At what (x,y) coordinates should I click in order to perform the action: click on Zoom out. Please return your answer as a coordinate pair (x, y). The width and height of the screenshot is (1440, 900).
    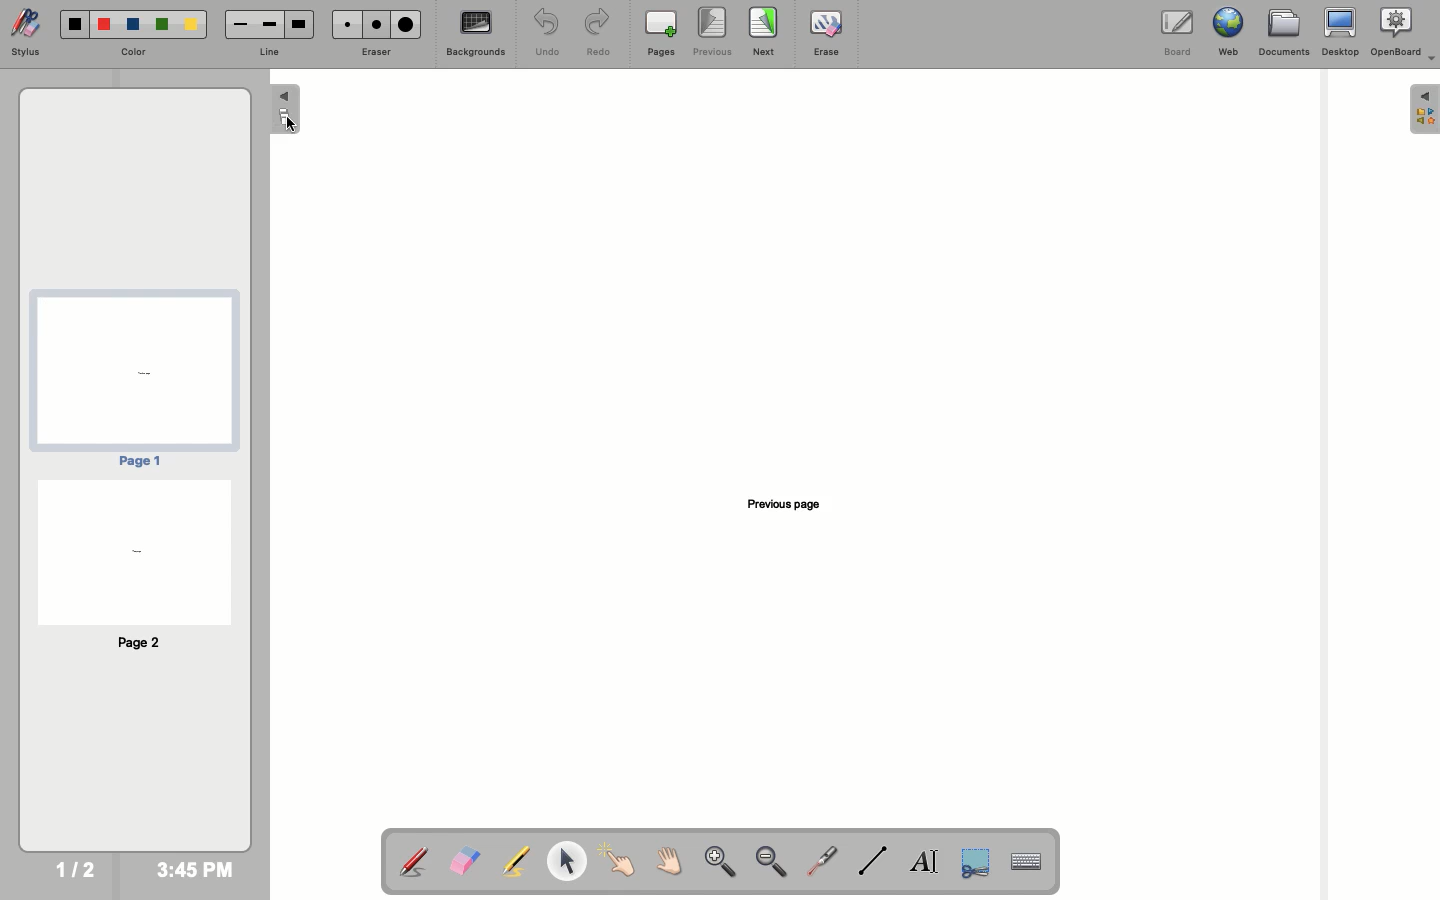
    Looking at the image, I should click on (772, 863).